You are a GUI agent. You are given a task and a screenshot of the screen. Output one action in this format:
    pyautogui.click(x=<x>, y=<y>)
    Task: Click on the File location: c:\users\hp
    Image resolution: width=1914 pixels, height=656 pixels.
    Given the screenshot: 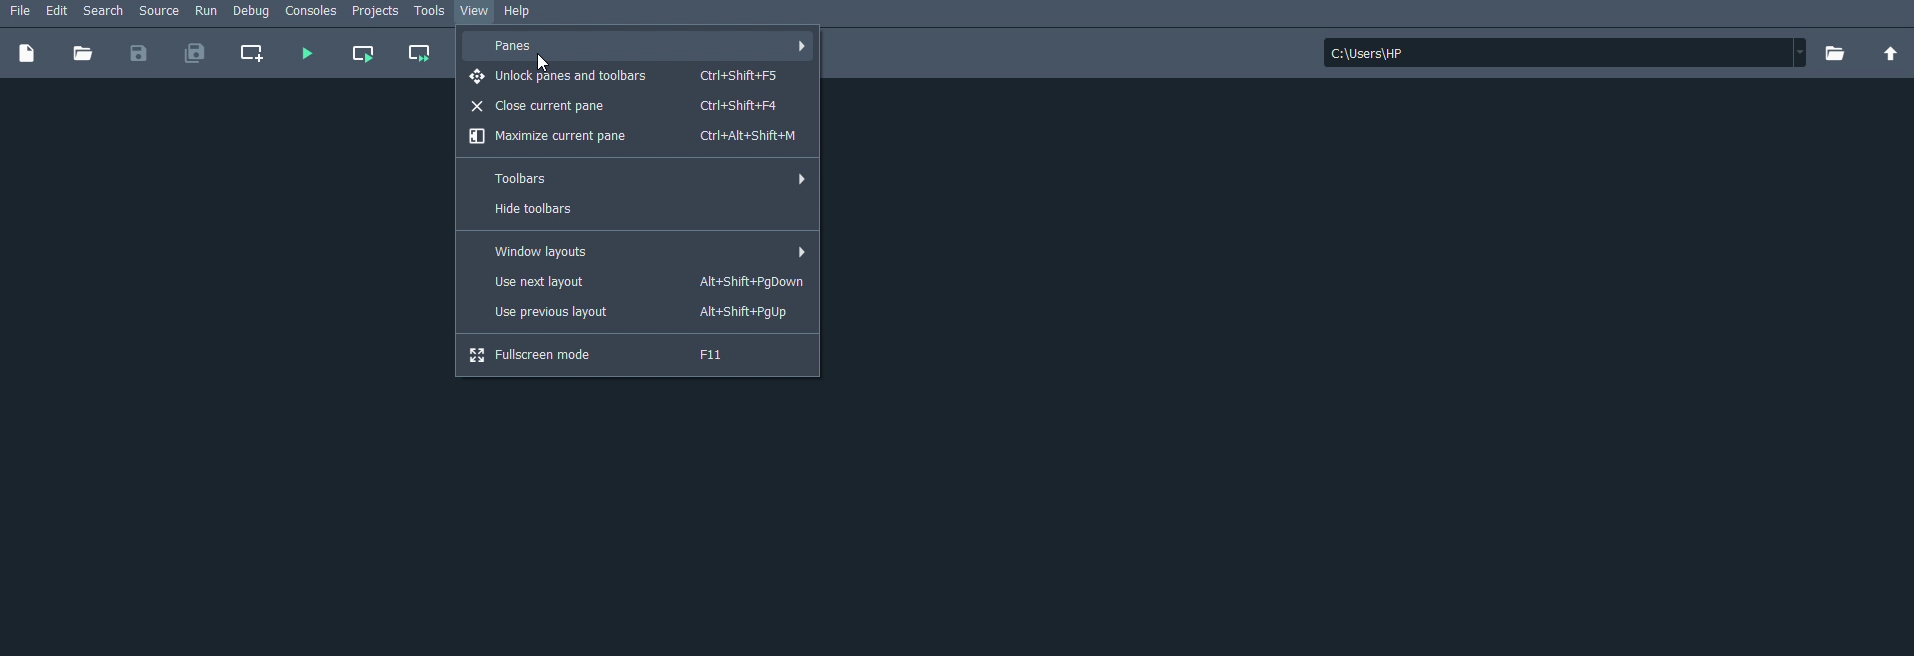 What is the action you would take?
    pyautogui.click(x=1567, y=52)
    